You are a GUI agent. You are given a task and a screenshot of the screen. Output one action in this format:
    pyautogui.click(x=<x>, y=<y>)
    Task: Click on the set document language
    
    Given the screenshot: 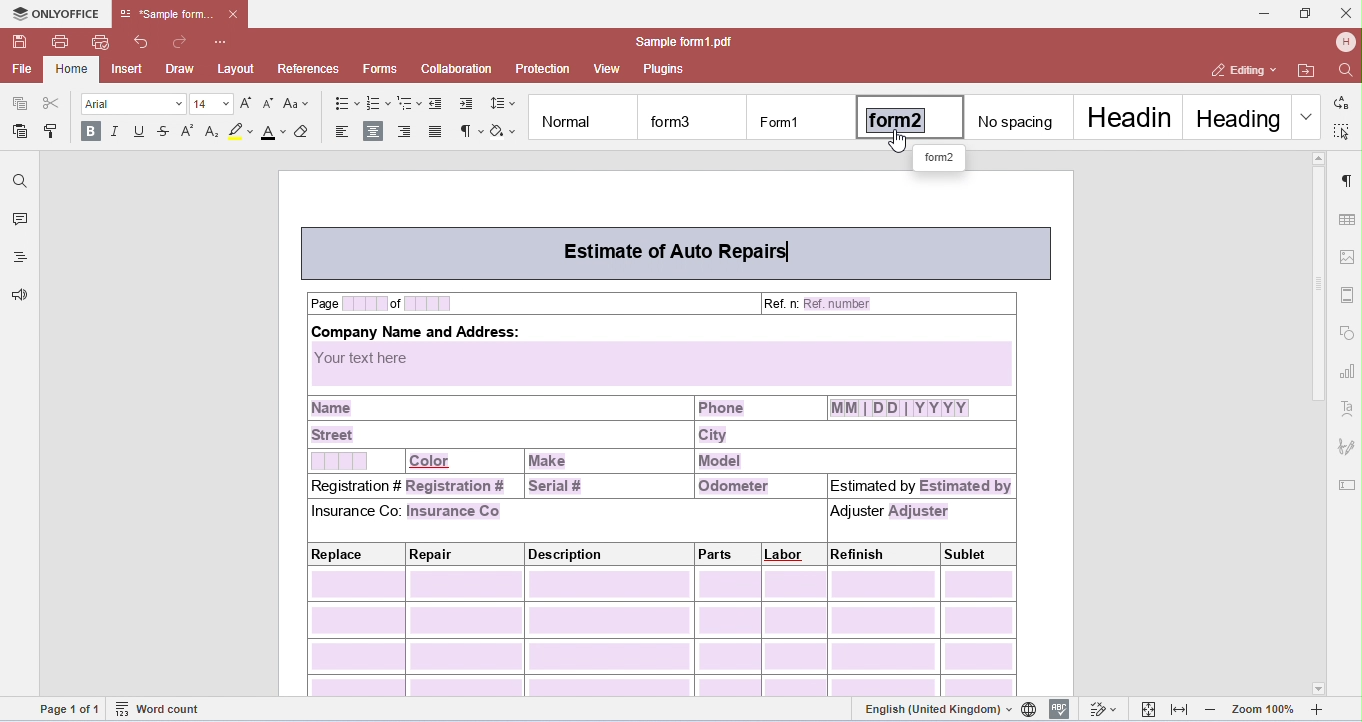 What is the action you would take?
    pyautogui.click(x=1031, y=709)
    